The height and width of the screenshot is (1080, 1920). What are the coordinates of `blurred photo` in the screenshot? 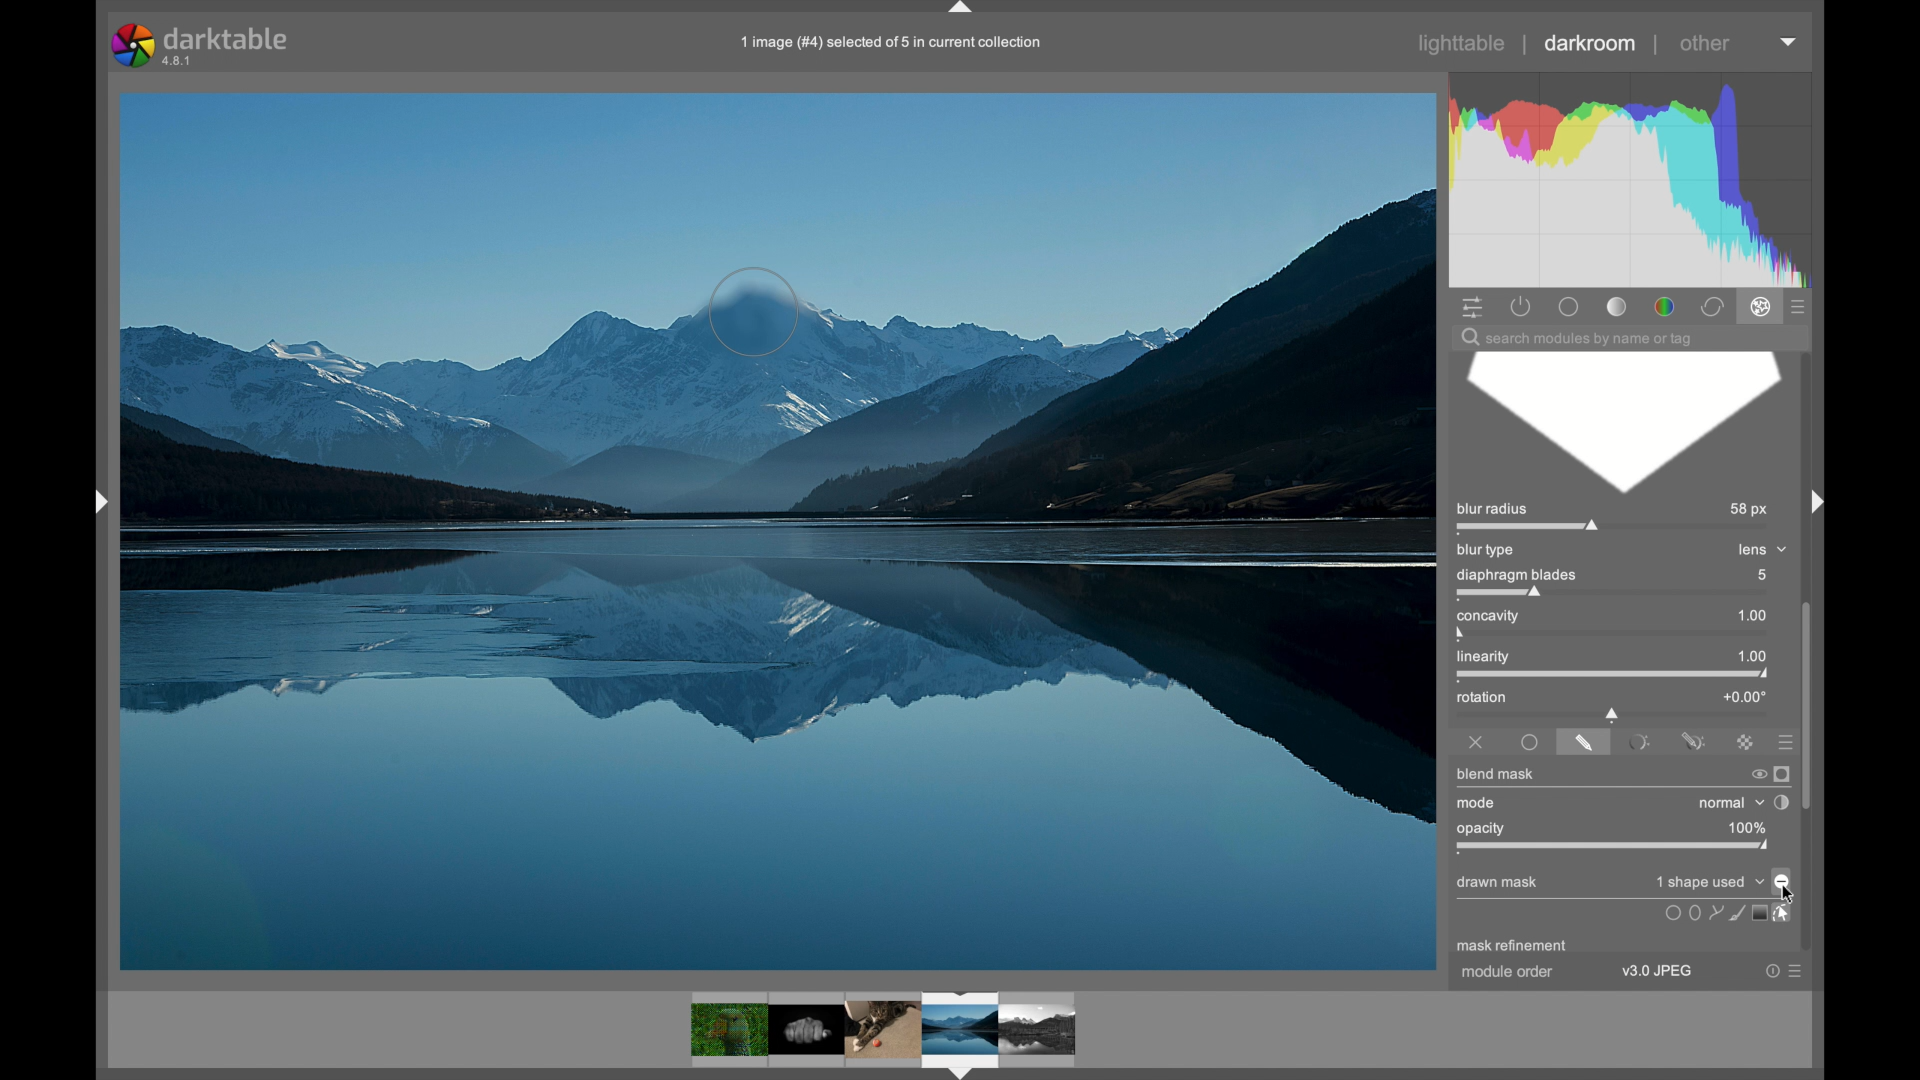 It's located at (777, 529).